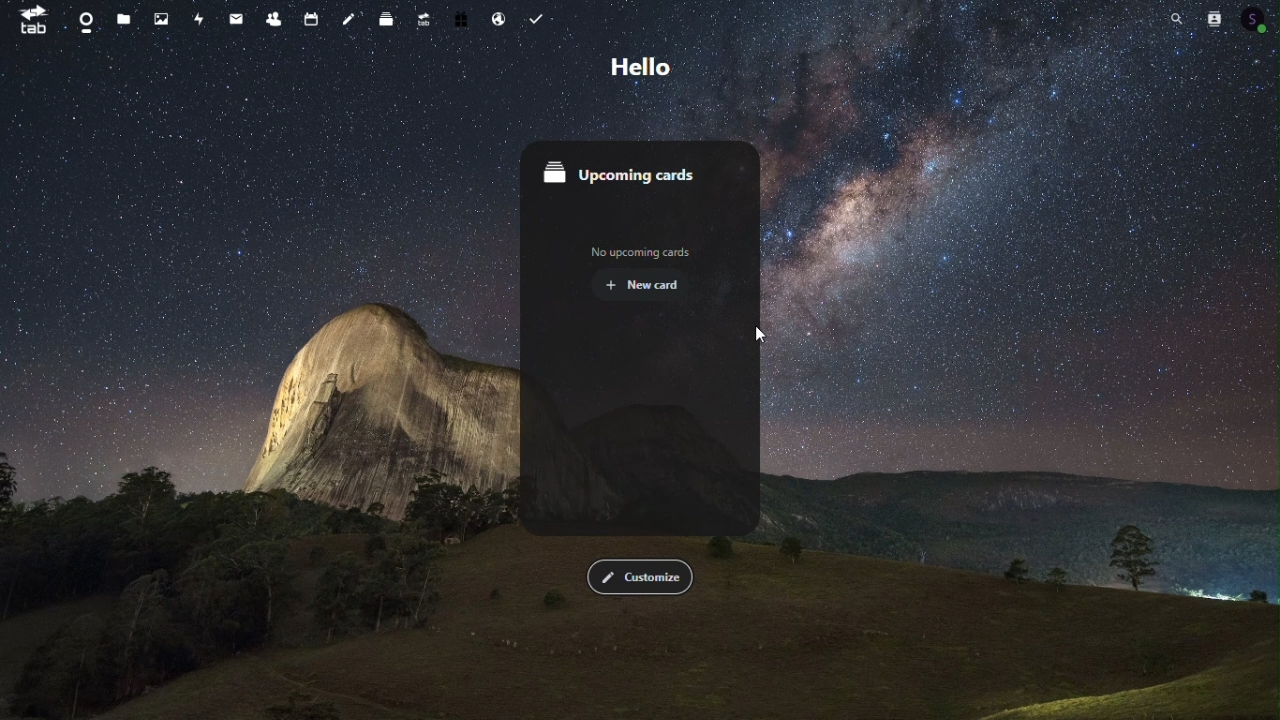 The width and height of the screenshot is (1280, 720). What do you see at coordinates (635, 68) in the screenshot?
I see `hello` at bounding box center [635, 68].